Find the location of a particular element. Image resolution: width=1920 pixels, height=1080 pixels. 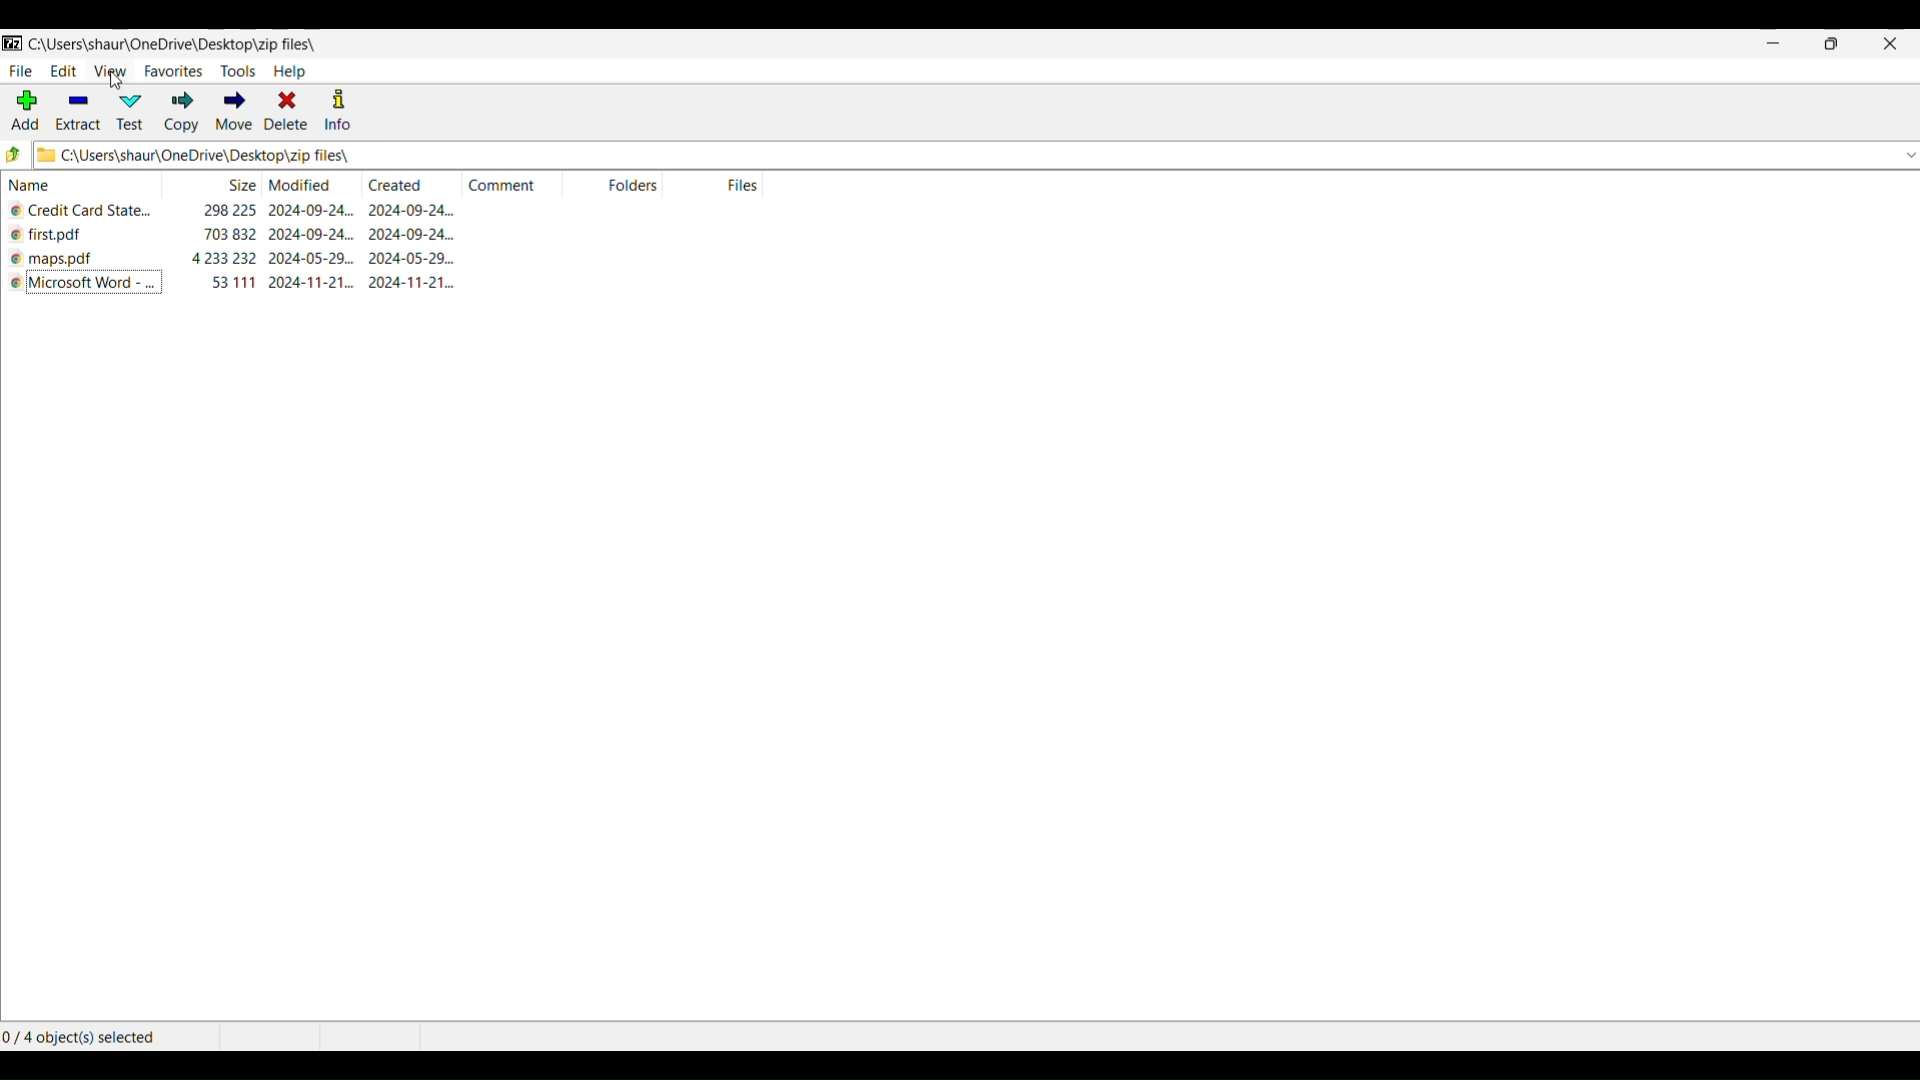

maximize is located at coordinates (1834, 44).